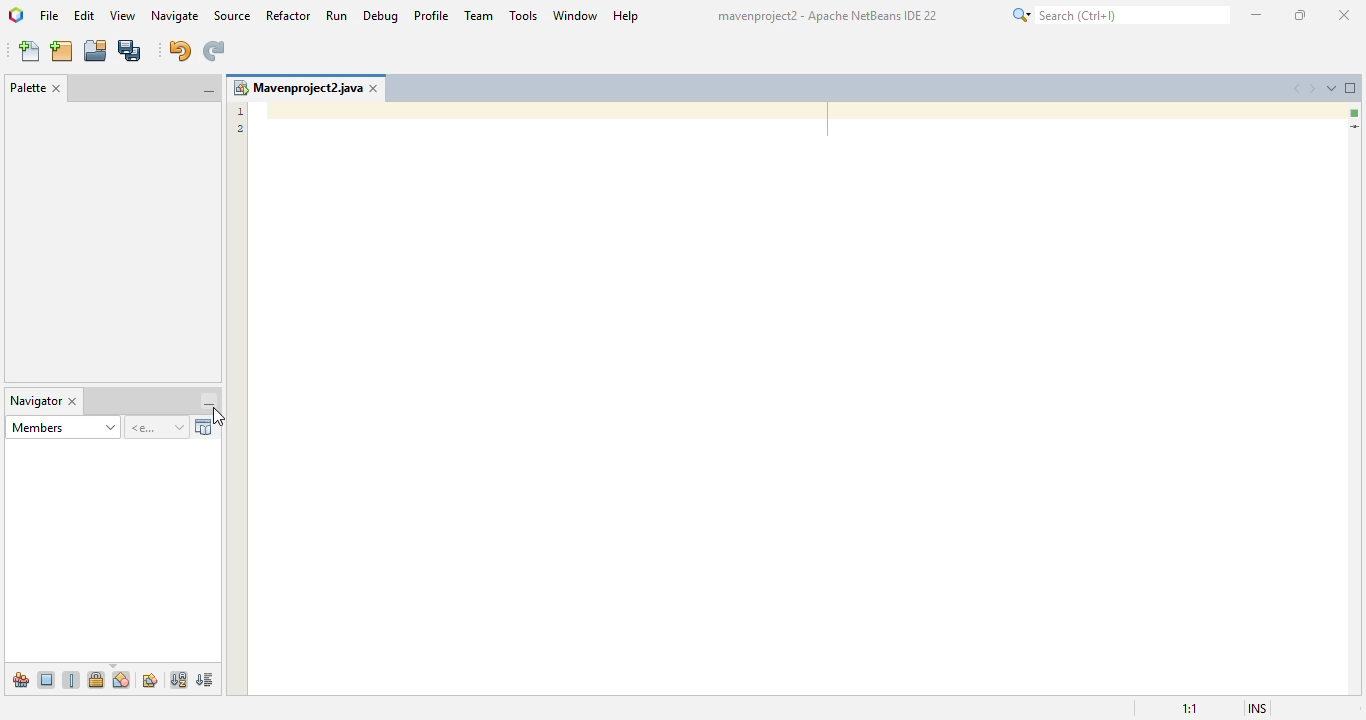  Describe the element at coordinates (828, 15) in the screenshot. I see `title` at that location.